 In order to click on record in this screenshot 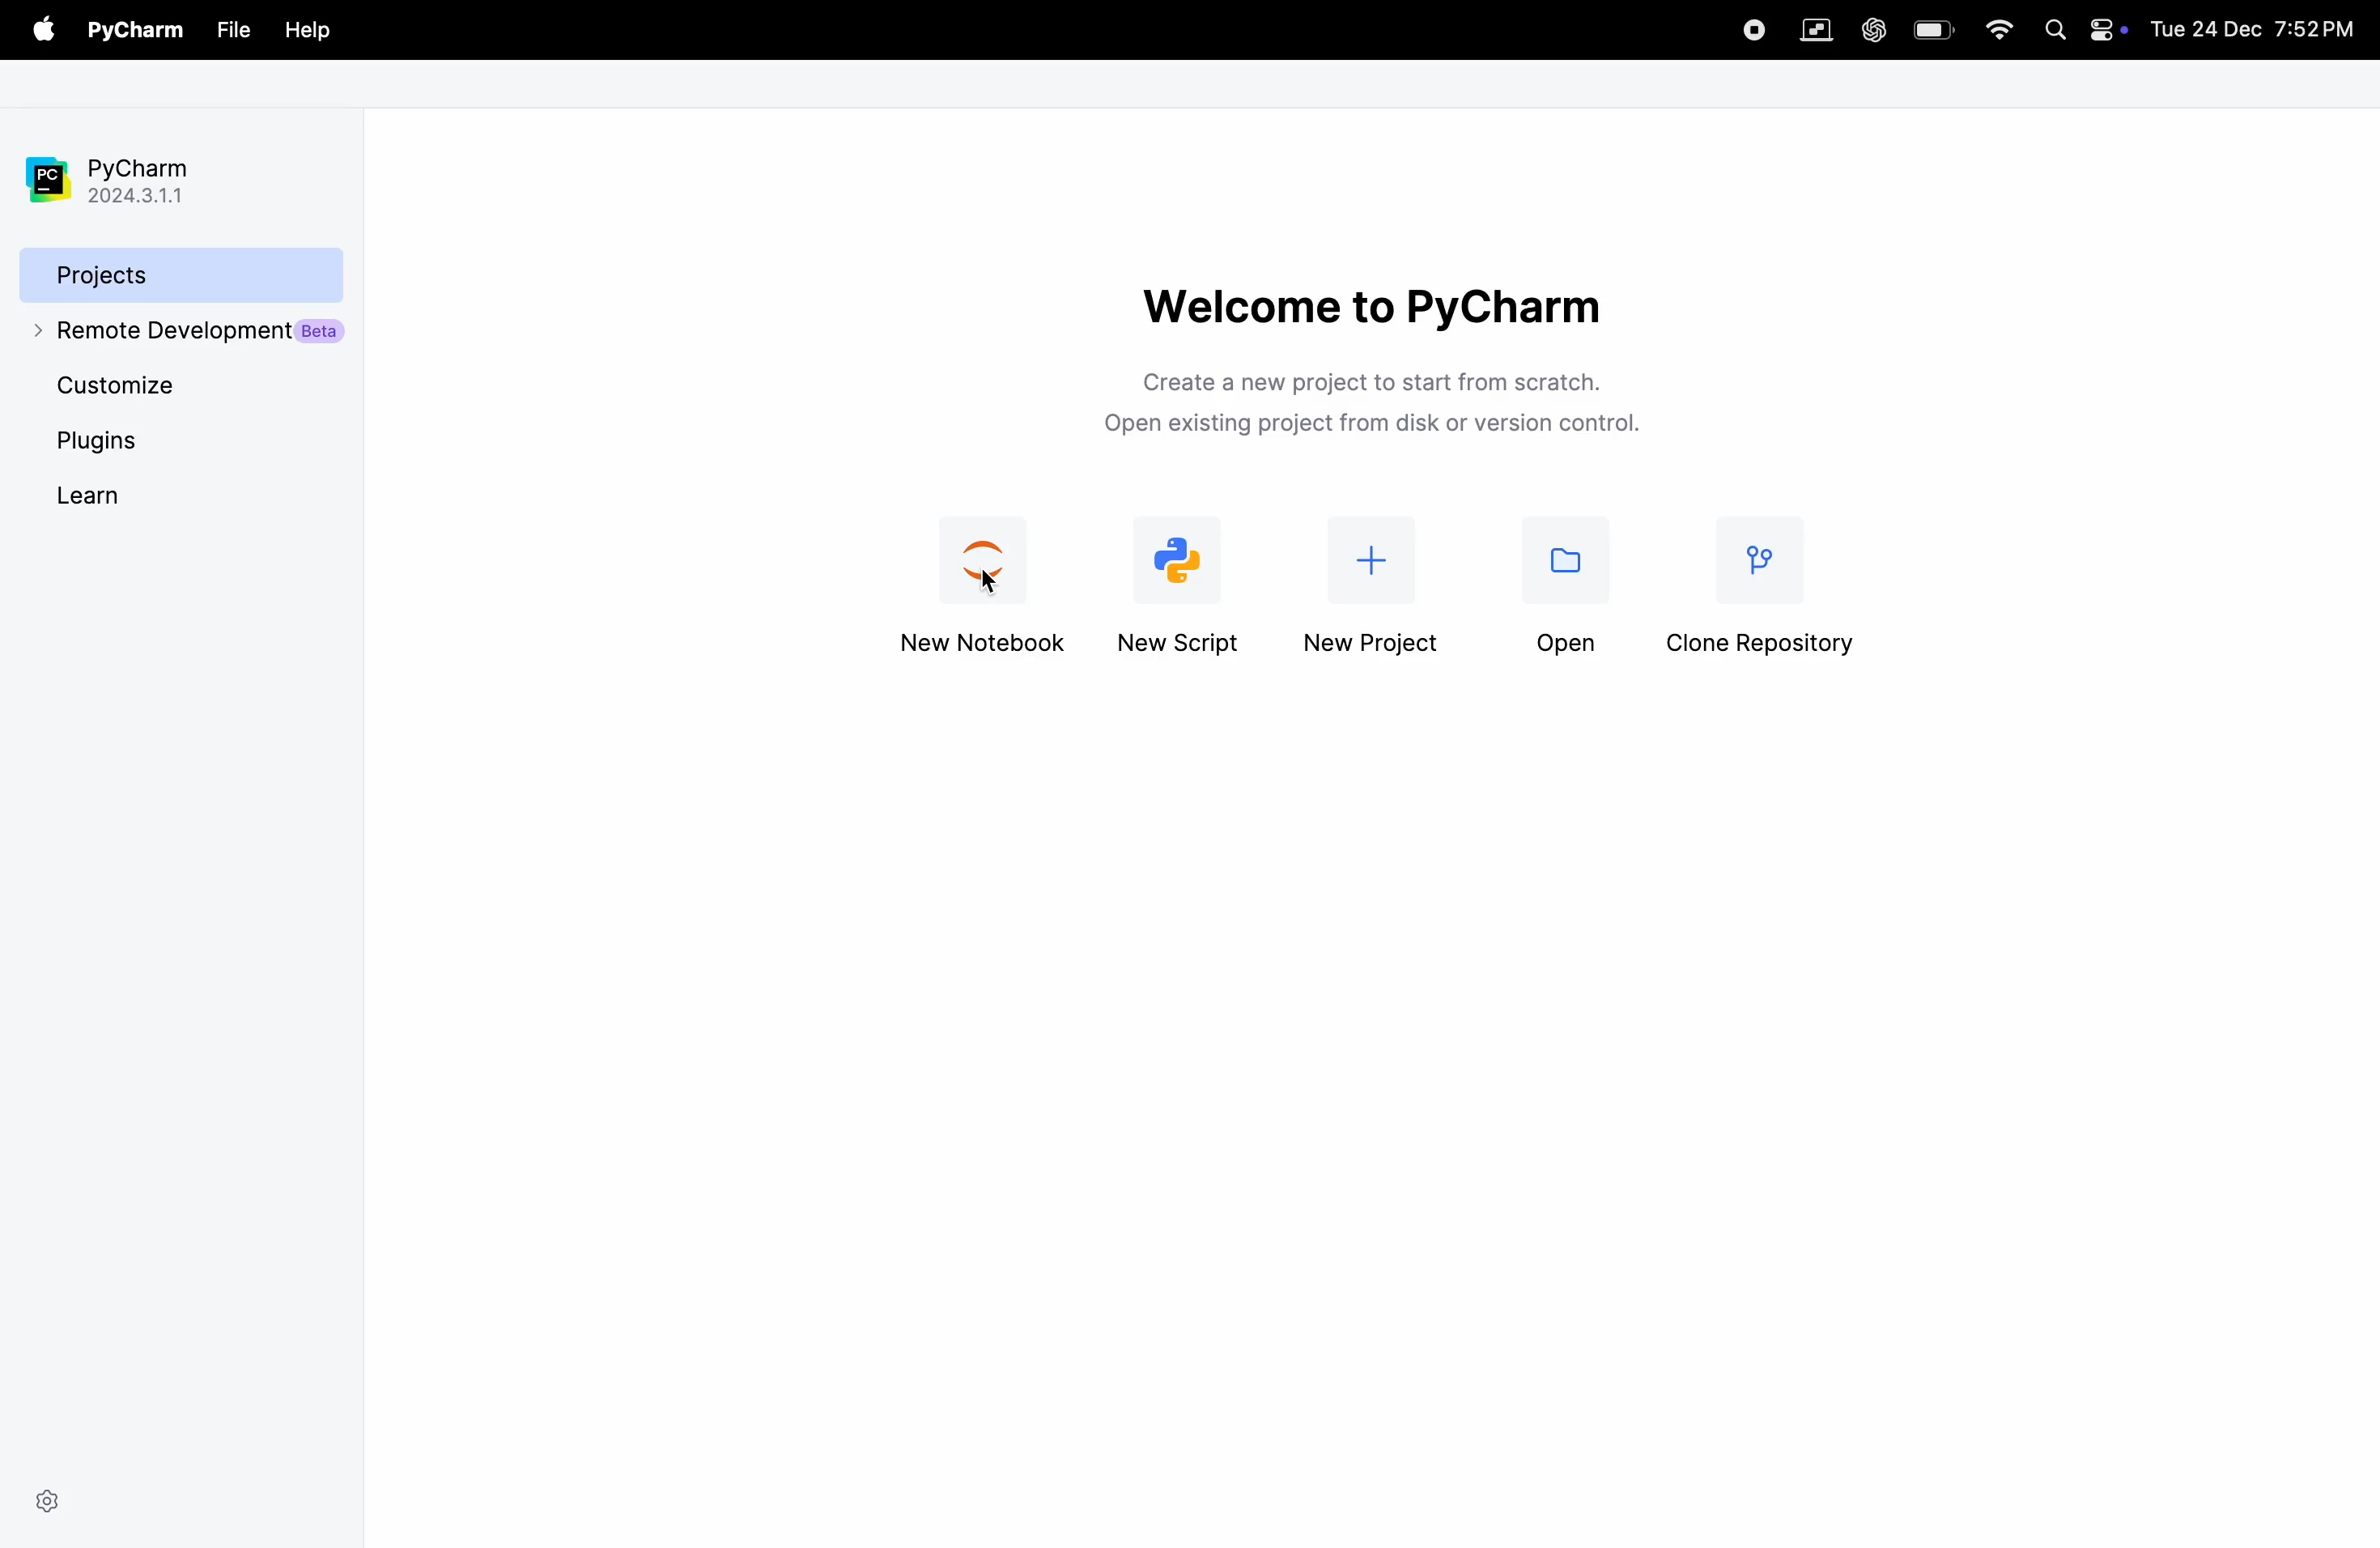, I will do `click(1753, 32)`.